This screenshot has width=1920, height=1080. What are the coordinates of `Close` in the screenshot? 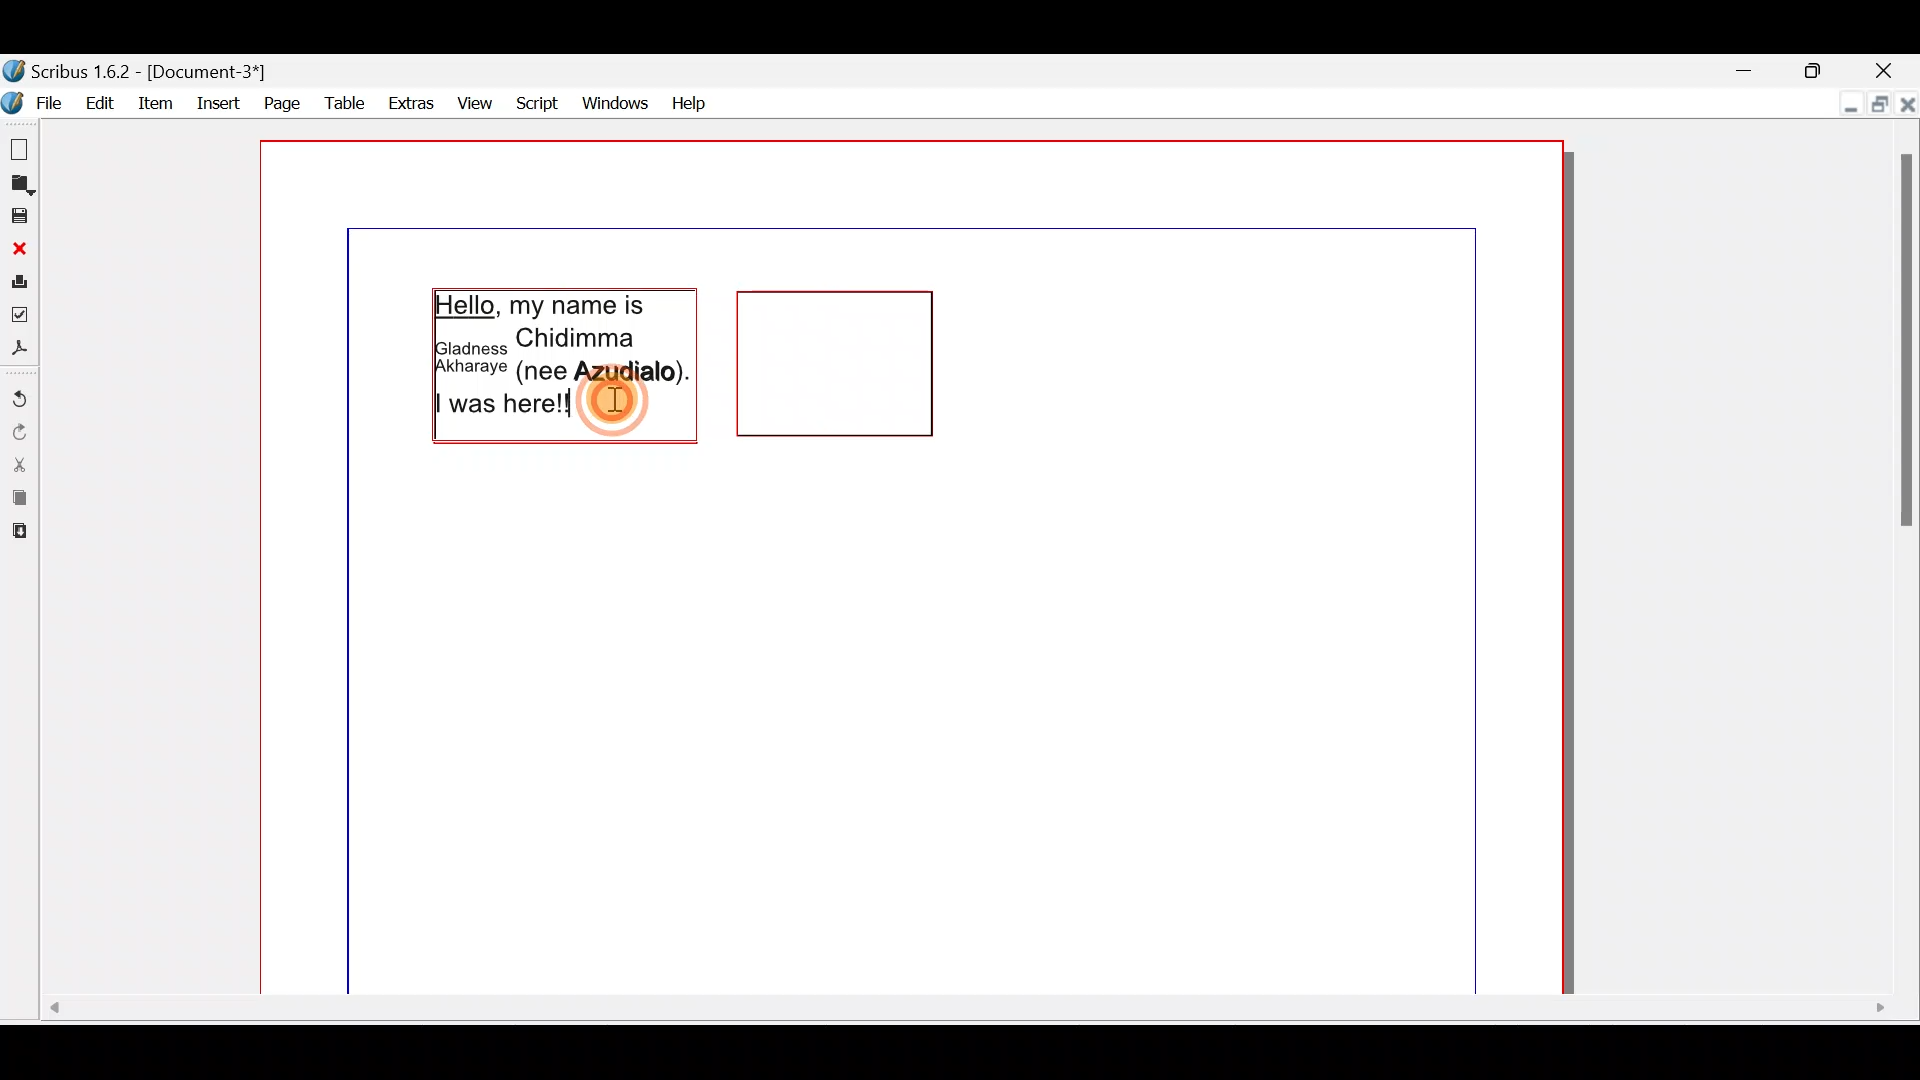 It's located at (1907, 100).